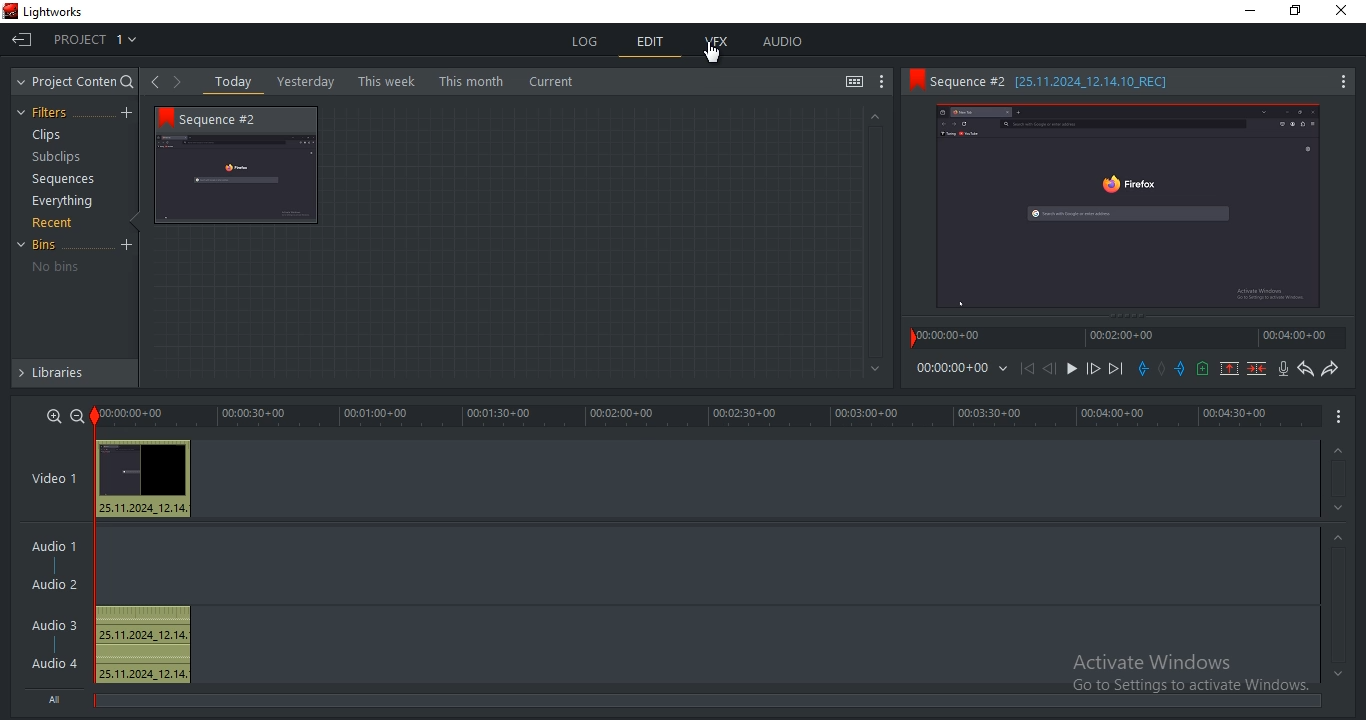 This screenshot has width=1366, height=720. I want to click on navigate right, so click(182, 79).